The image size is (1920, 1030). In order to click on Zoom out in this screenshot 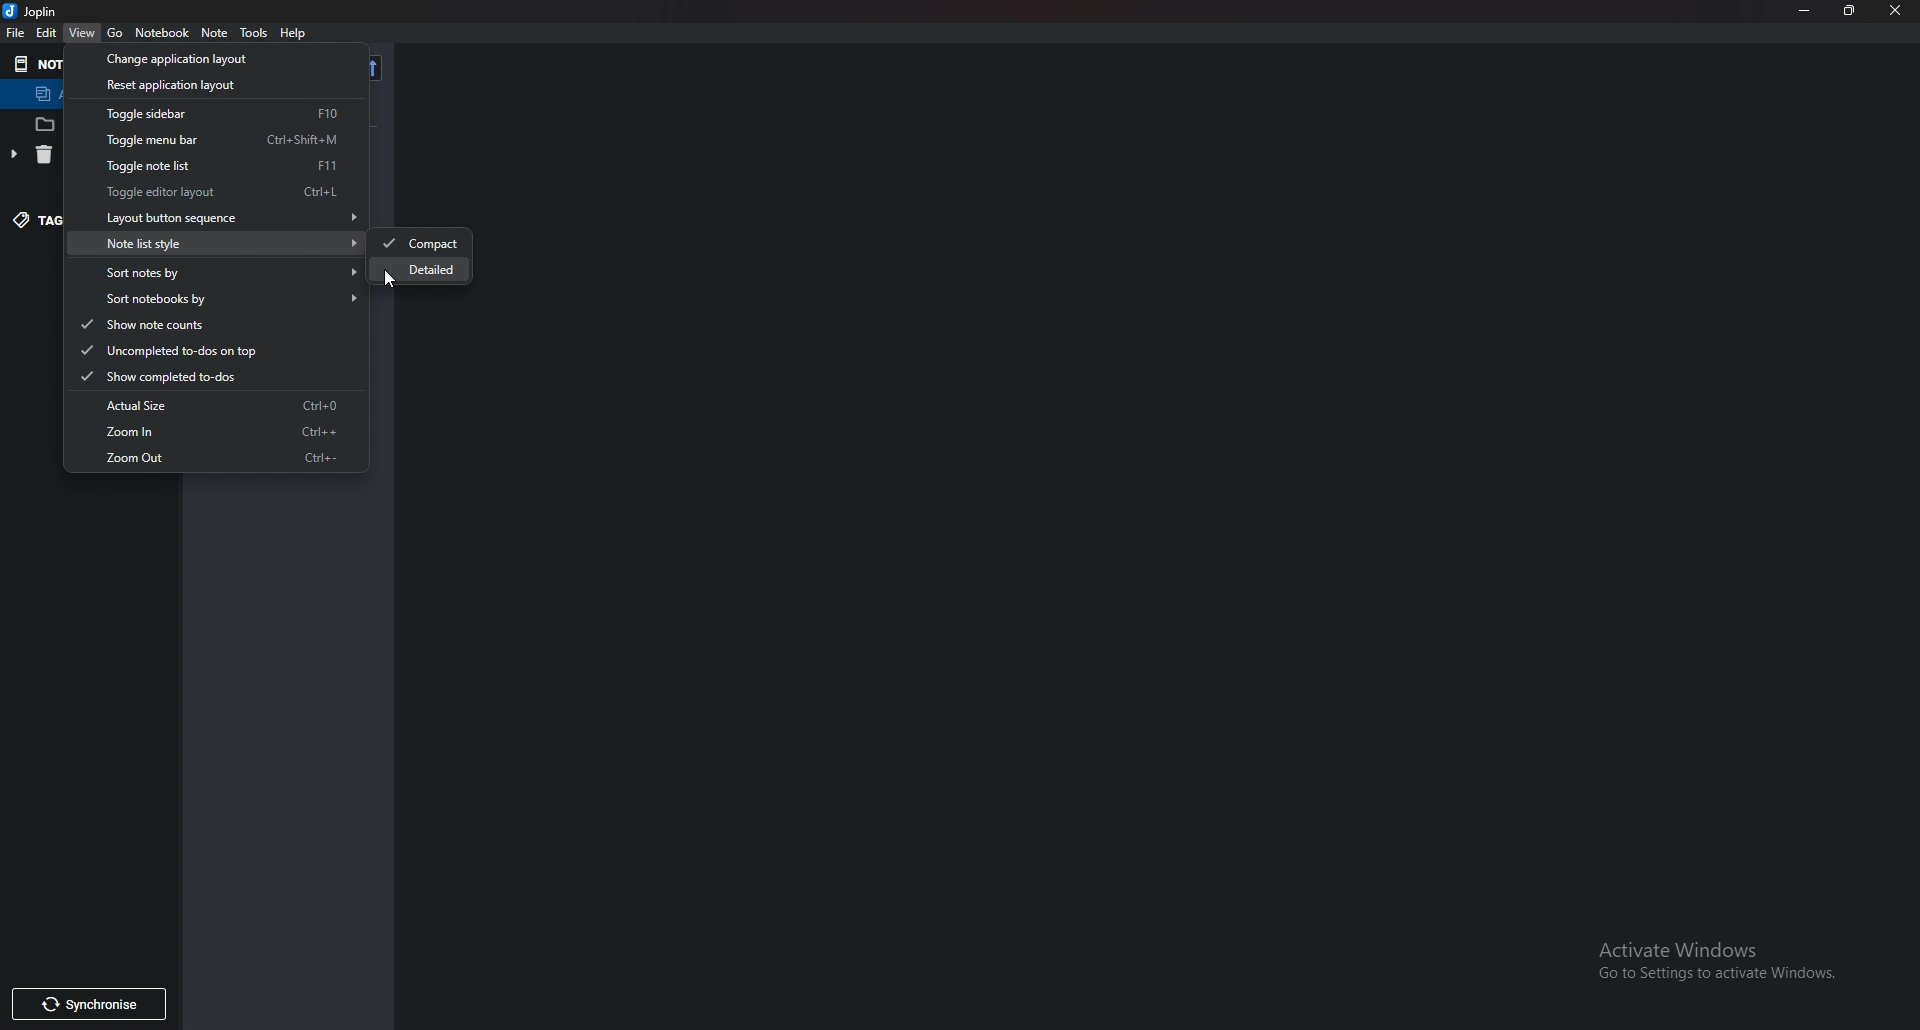, I will do `click(214, 458)`.